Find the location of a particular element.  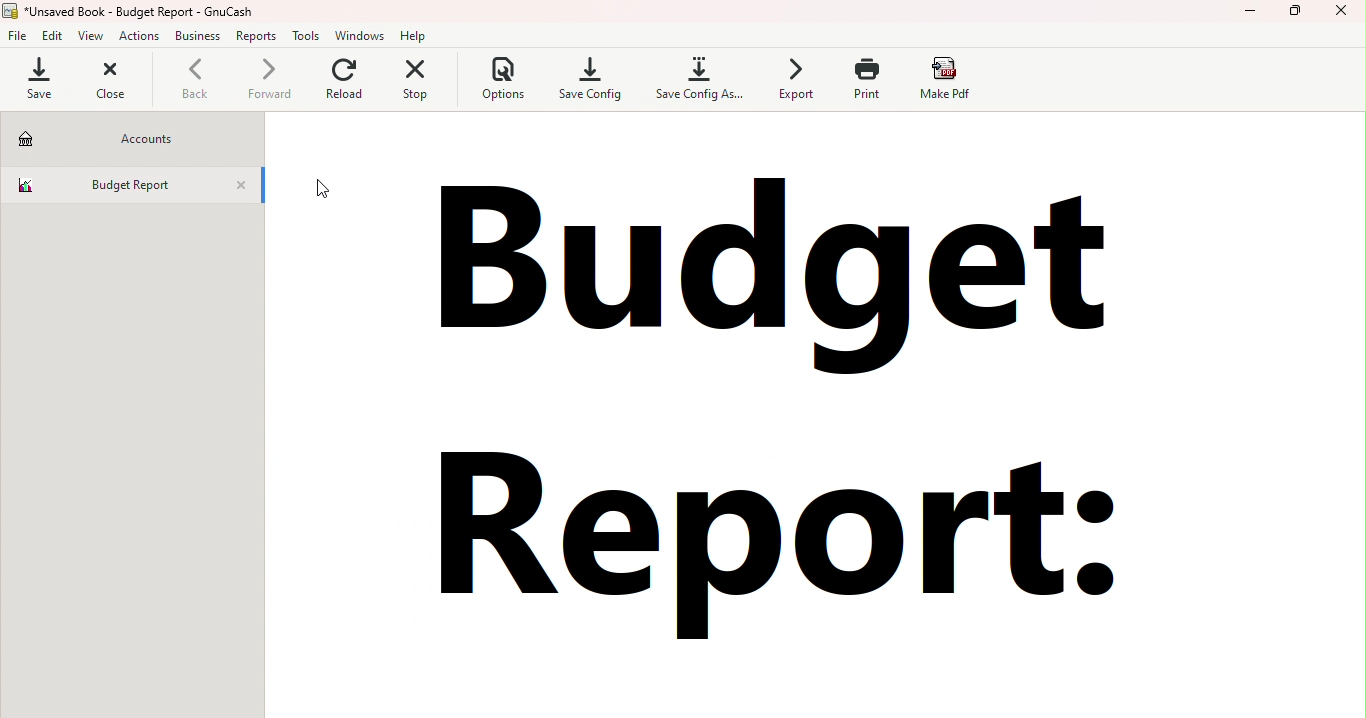

Help is located at coordinates (414, 35).